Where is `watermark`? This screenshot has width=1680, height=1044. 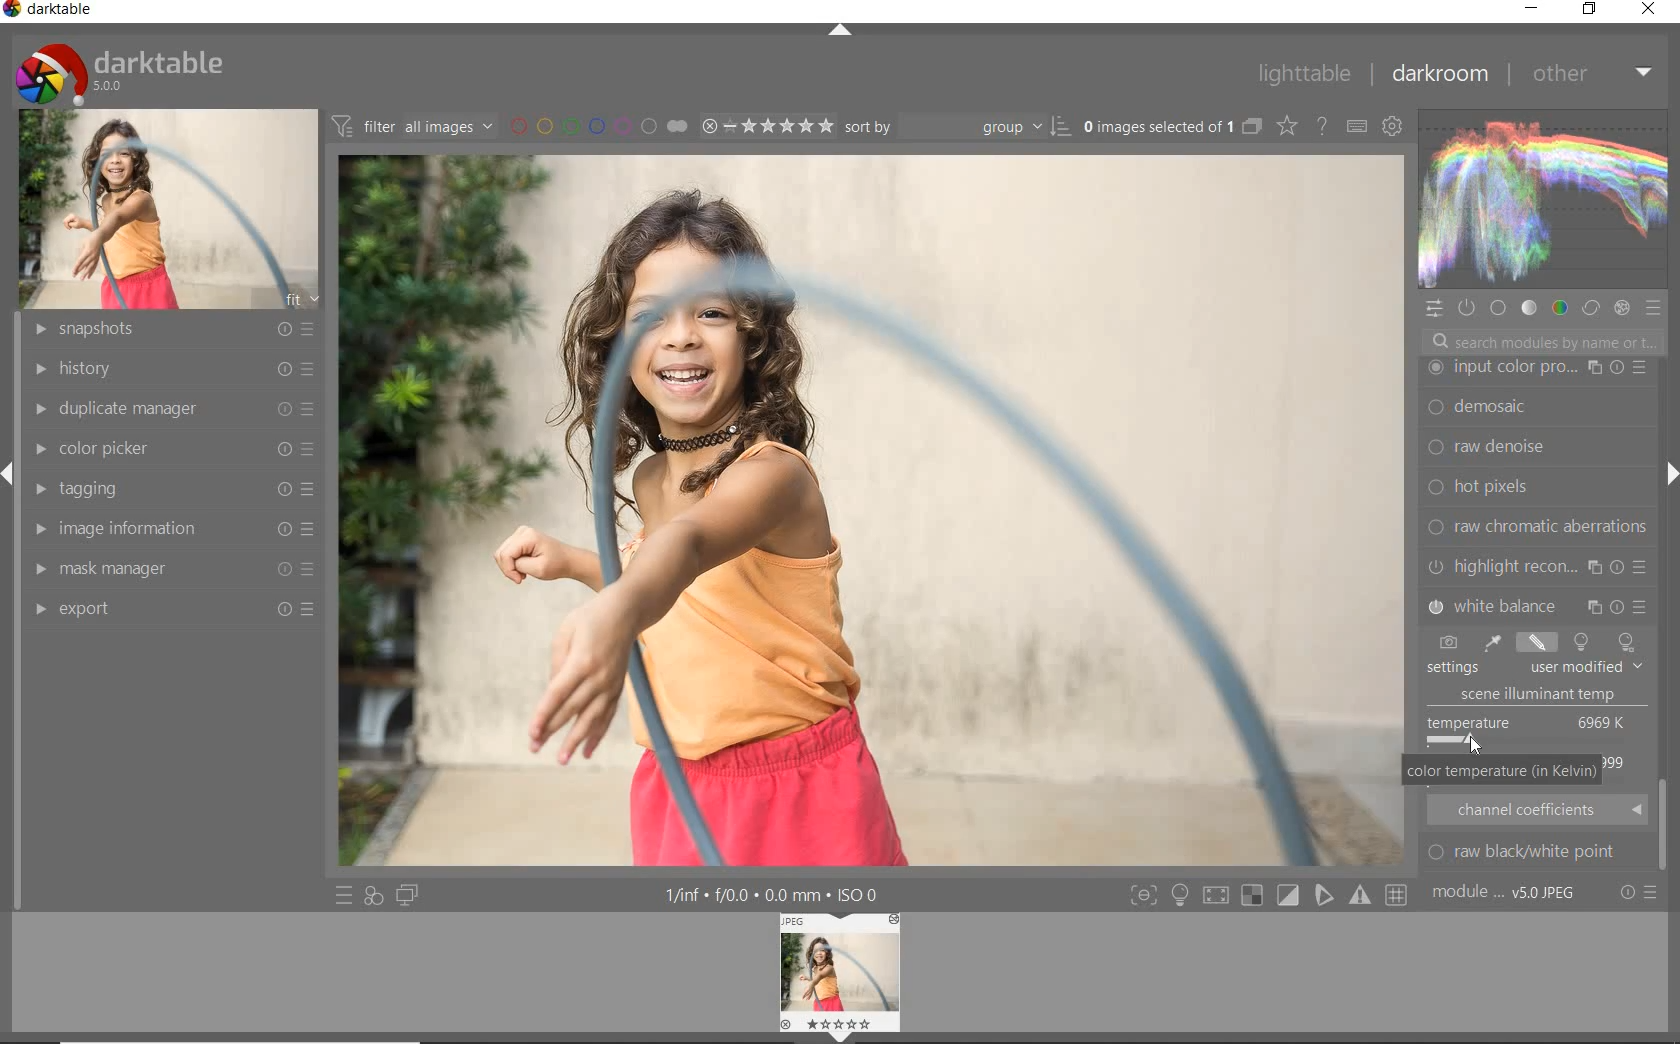
watermark is located at coordinates (1536, 368).